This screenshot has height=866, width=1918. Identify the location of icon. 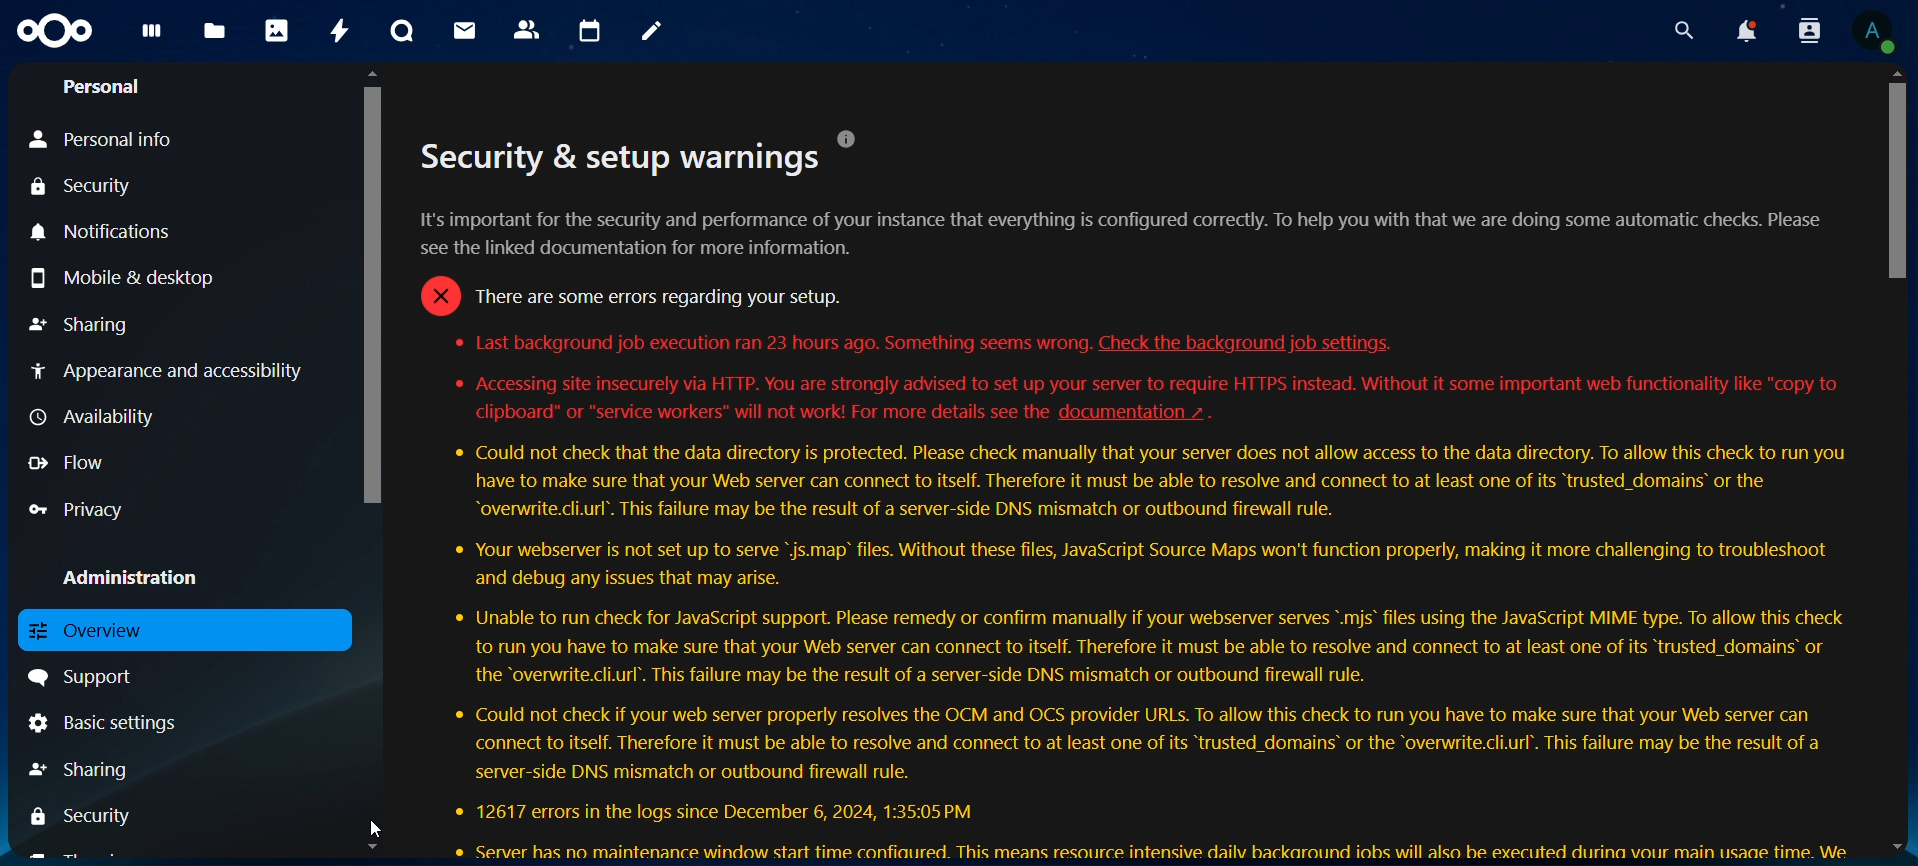
(52, 30).